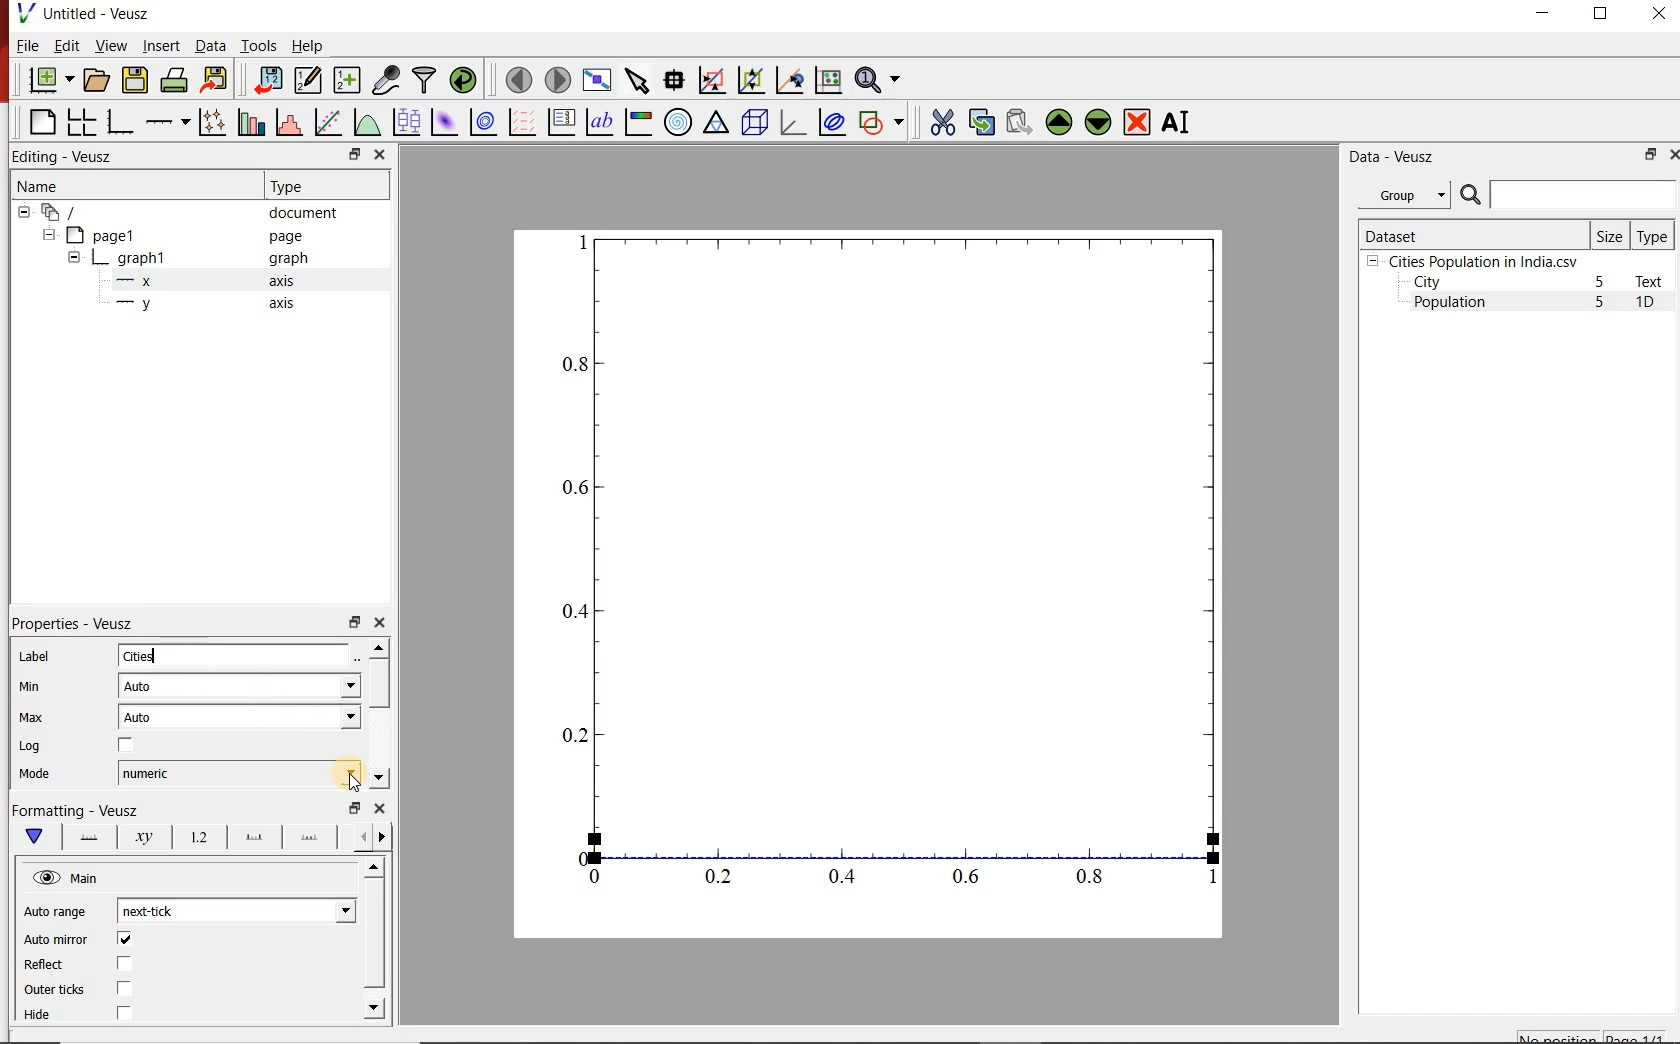 This screenshot has height=1044, width=1680. Describe the element at coordinates (85, 15) in the screenshot. I see `Untitled-Veusz` at that location.